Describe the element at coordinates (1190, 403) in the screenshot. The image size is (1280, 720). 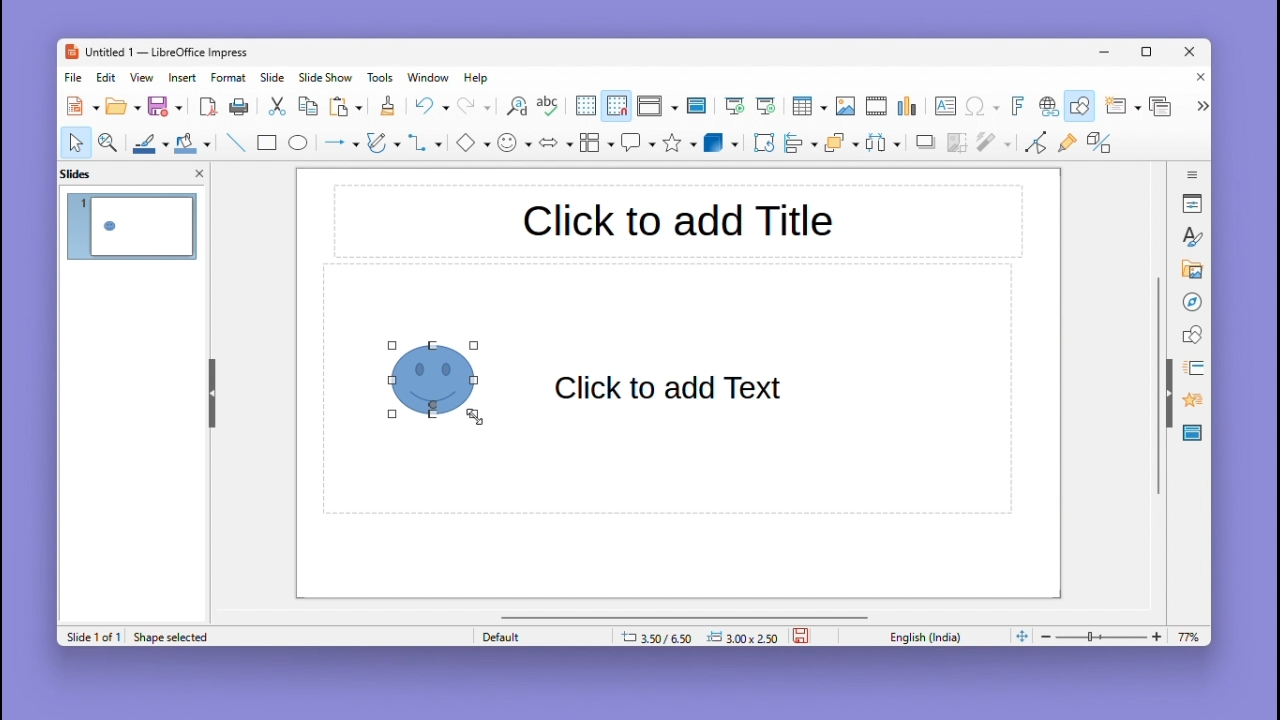
I see `Effects` at that location.